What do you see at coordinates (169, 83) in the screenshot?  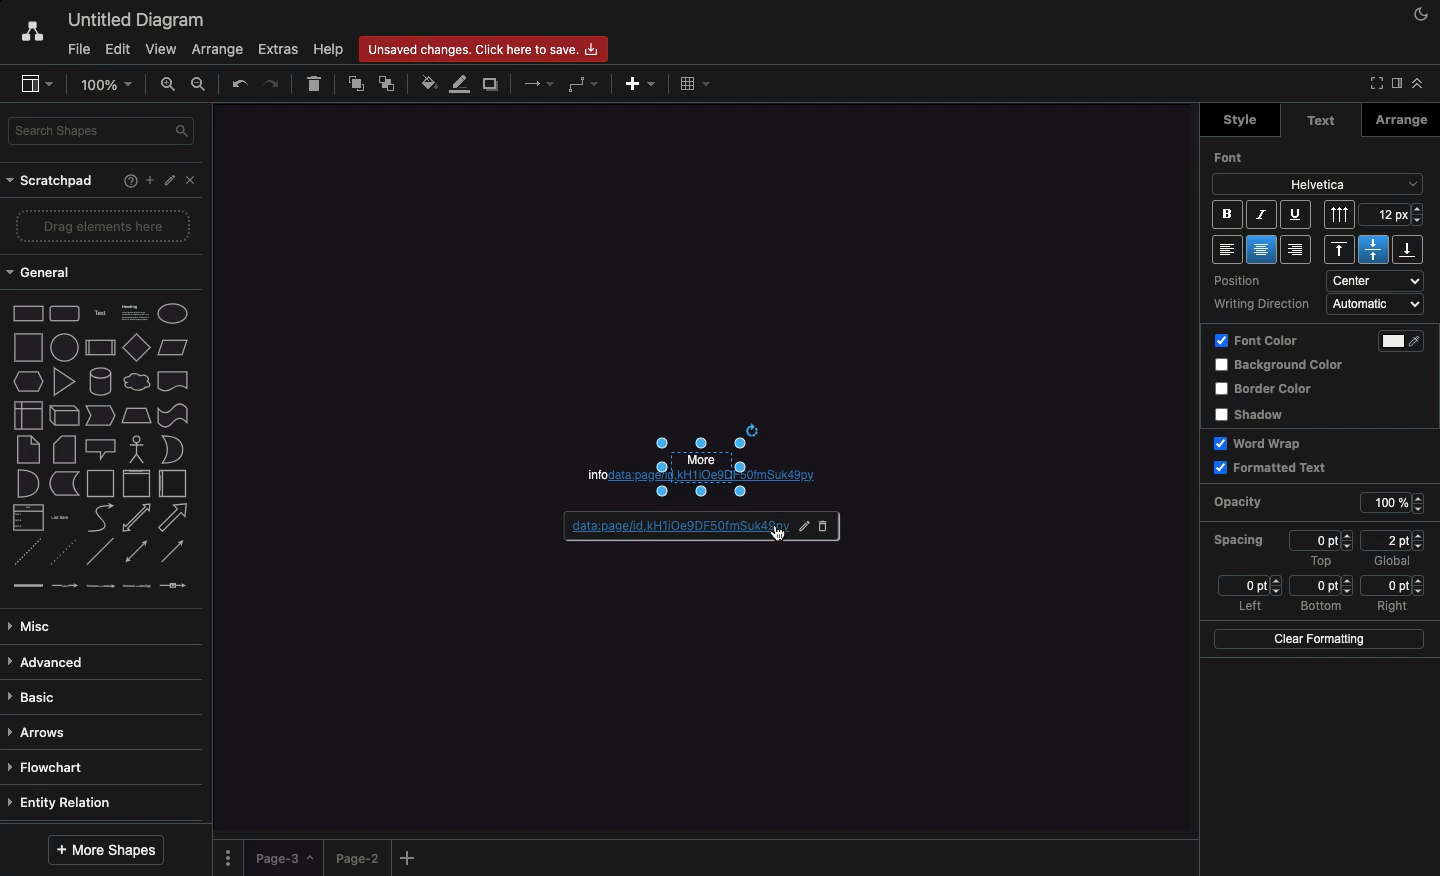 I see `Zoom in` at bounding box center [169, 83].